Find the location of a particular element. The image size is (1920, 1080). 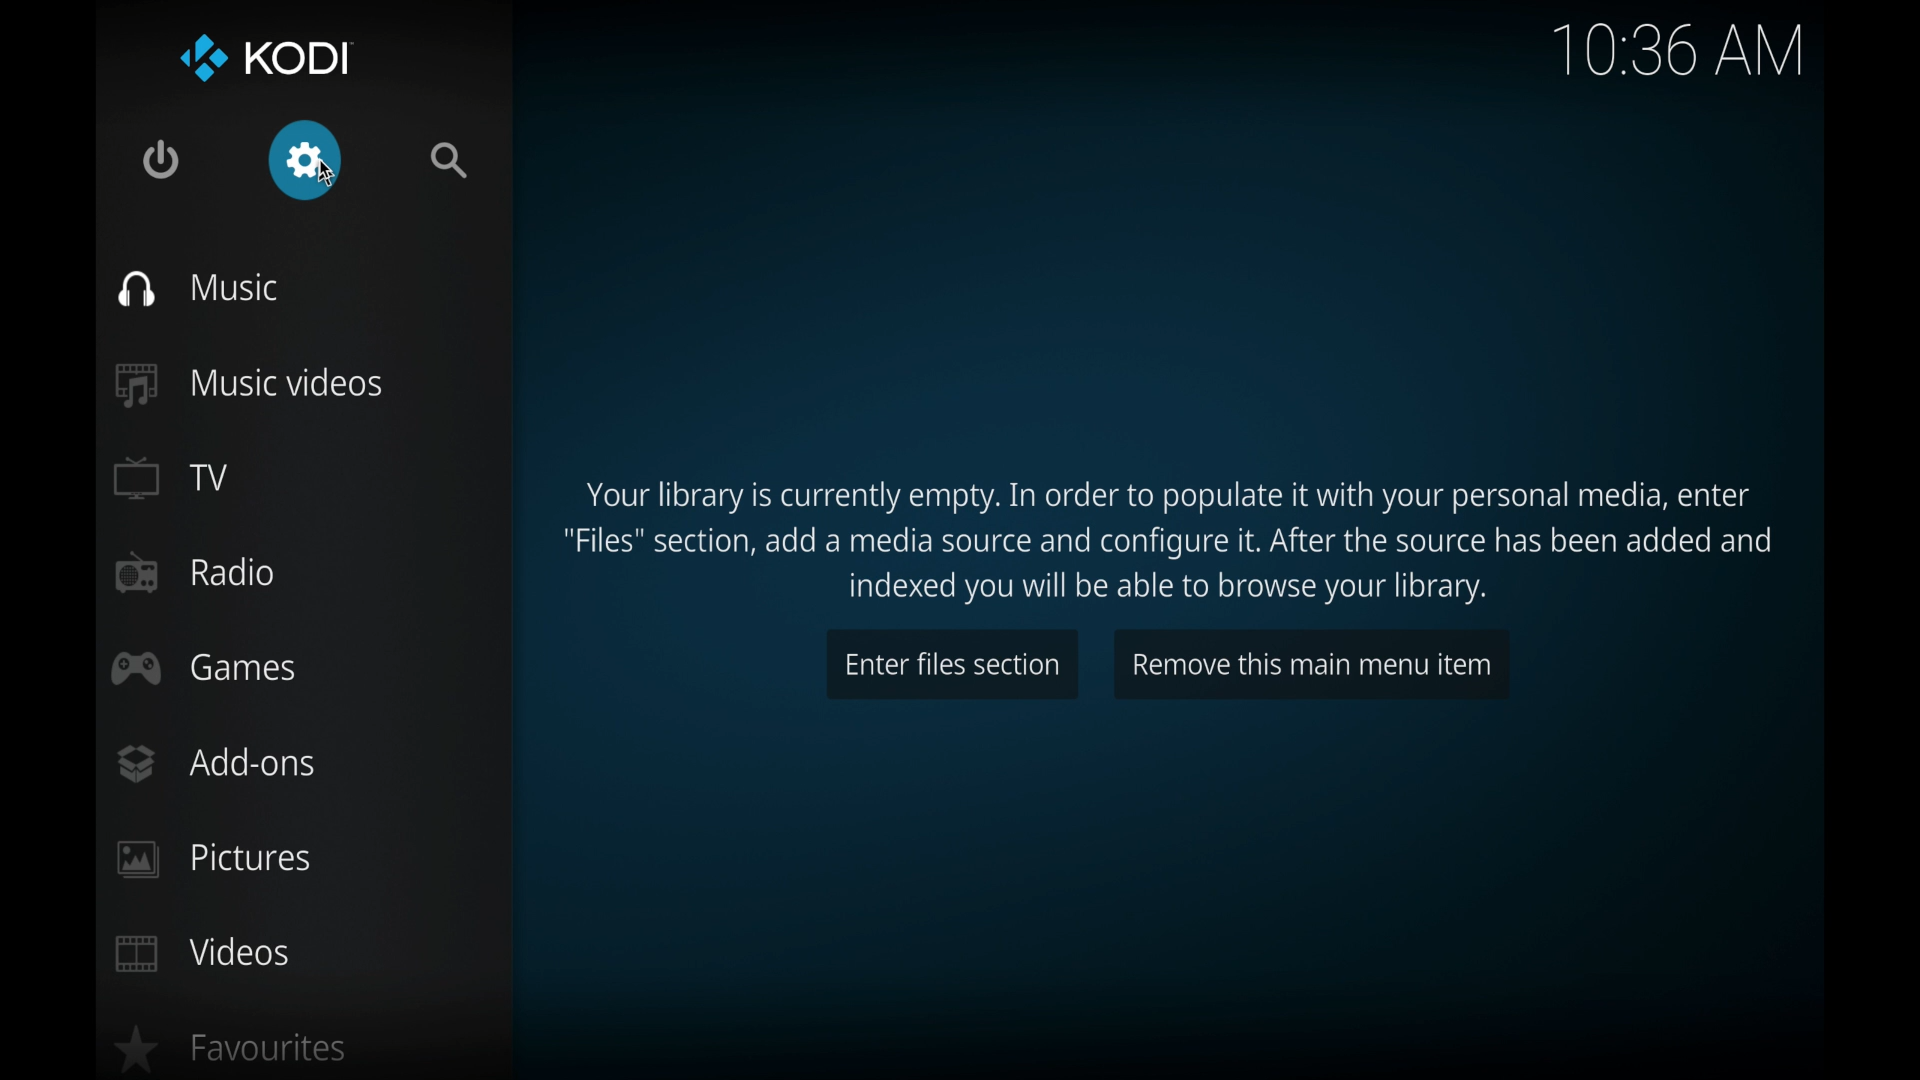

search is located at coordinates (452, 161).